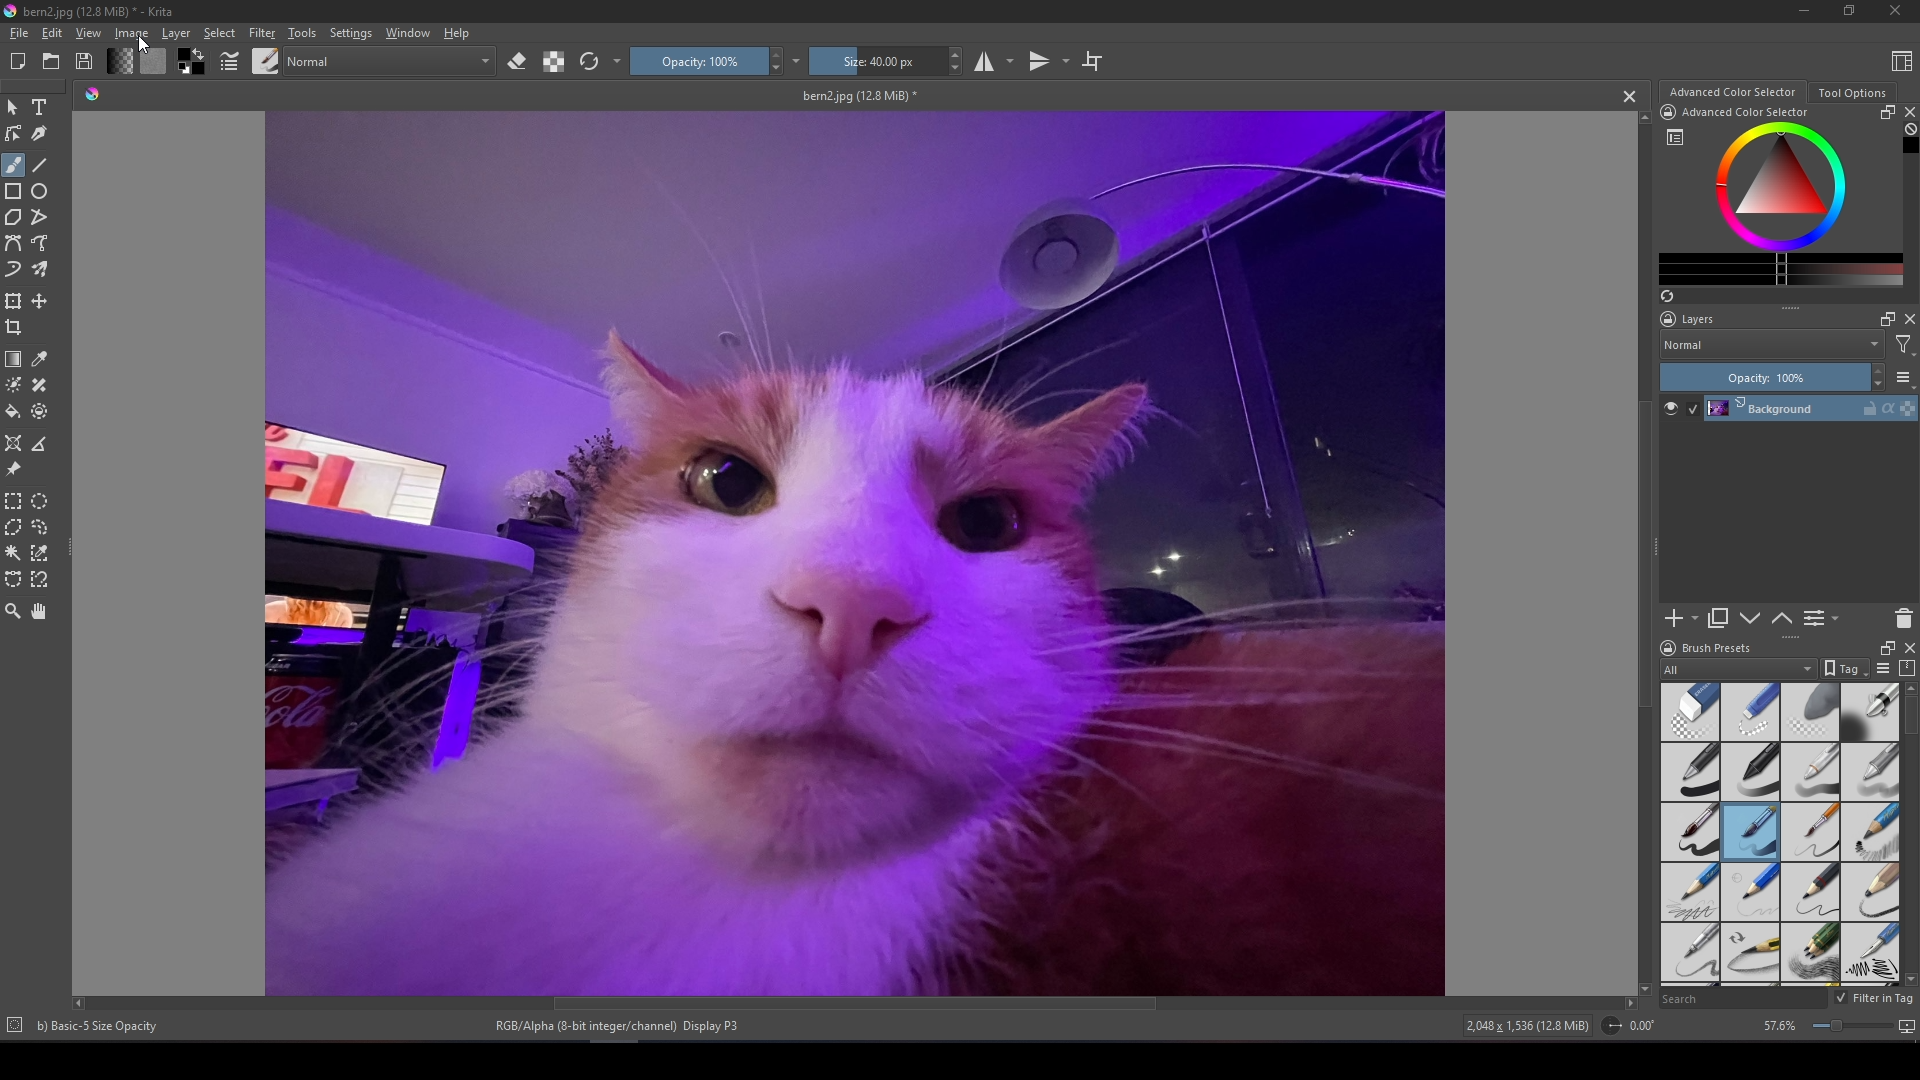  Describe the element at coordinates (1750, 618) in the screenshot. I see `Move layer` at that location.